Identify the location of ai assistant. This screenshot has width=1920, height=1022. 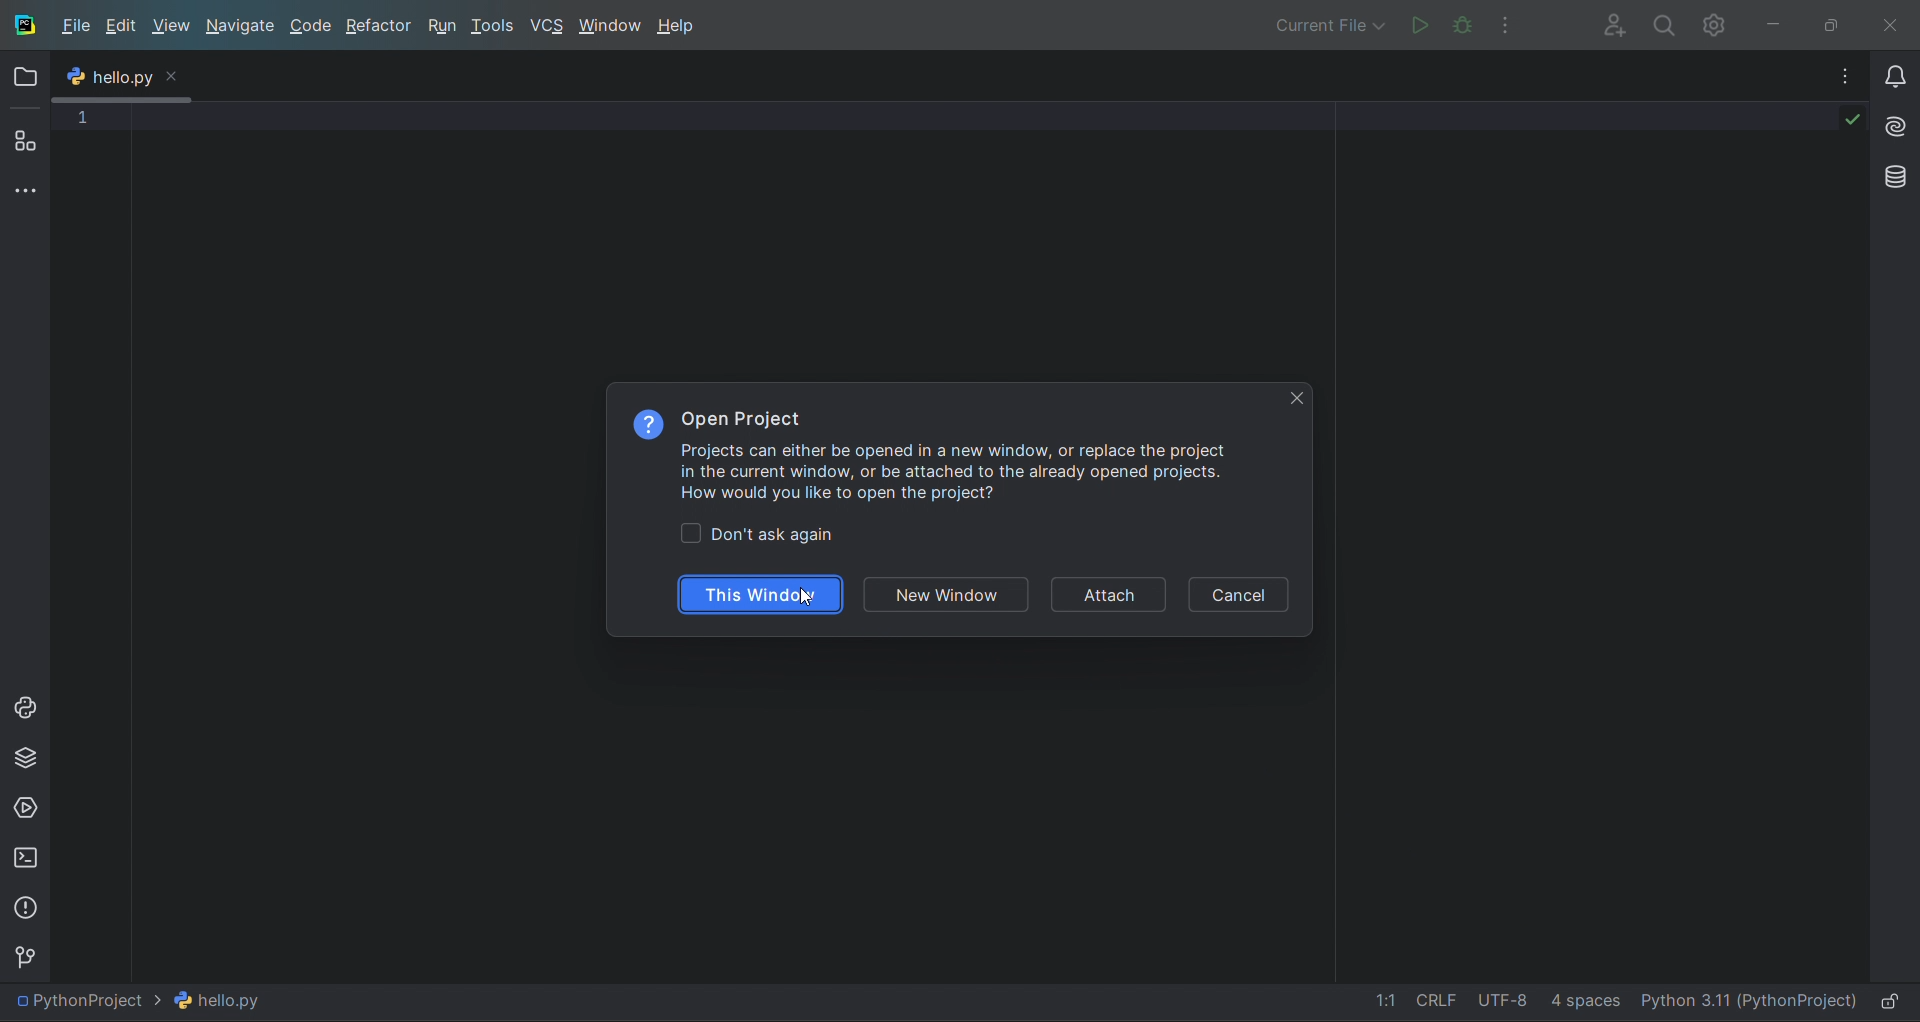
(1892, 121).